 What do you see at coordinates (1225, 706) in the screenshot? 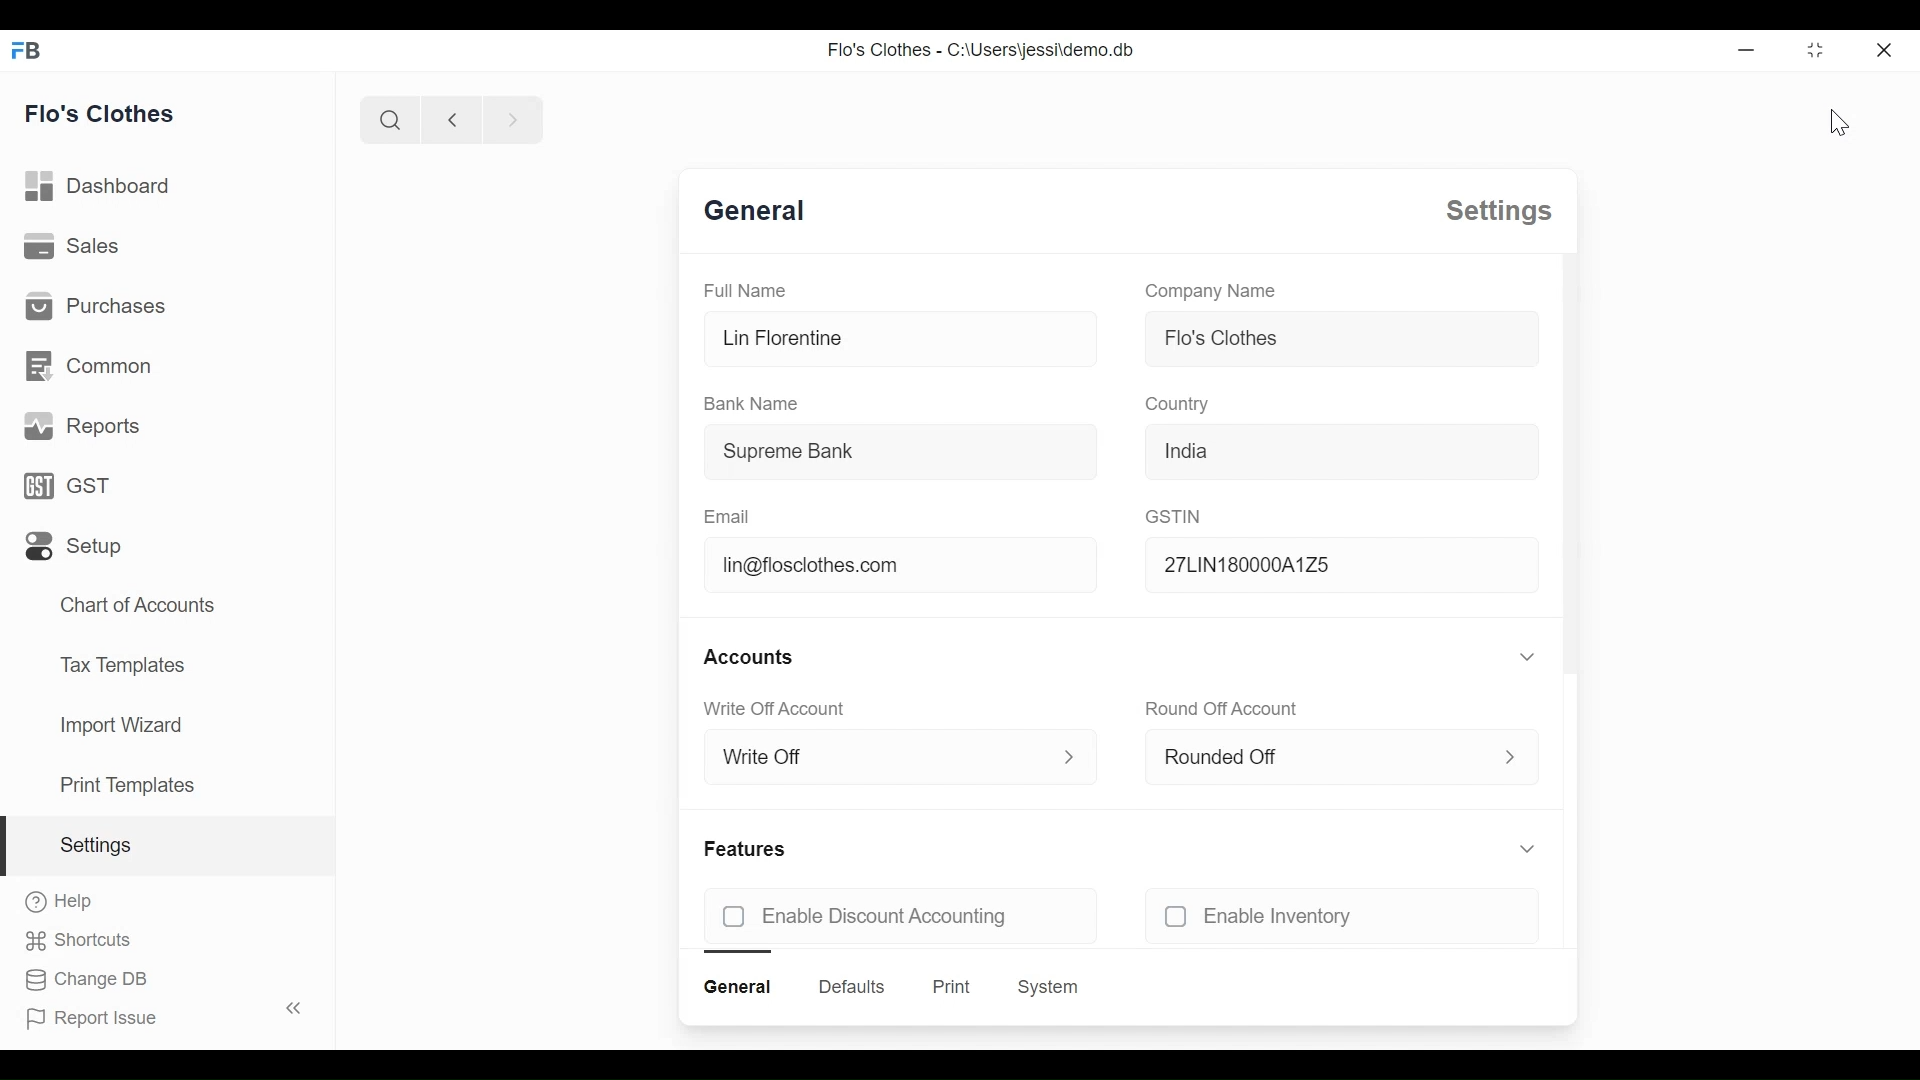
I see `Round Off Account` at bounding box center [1225, 706].